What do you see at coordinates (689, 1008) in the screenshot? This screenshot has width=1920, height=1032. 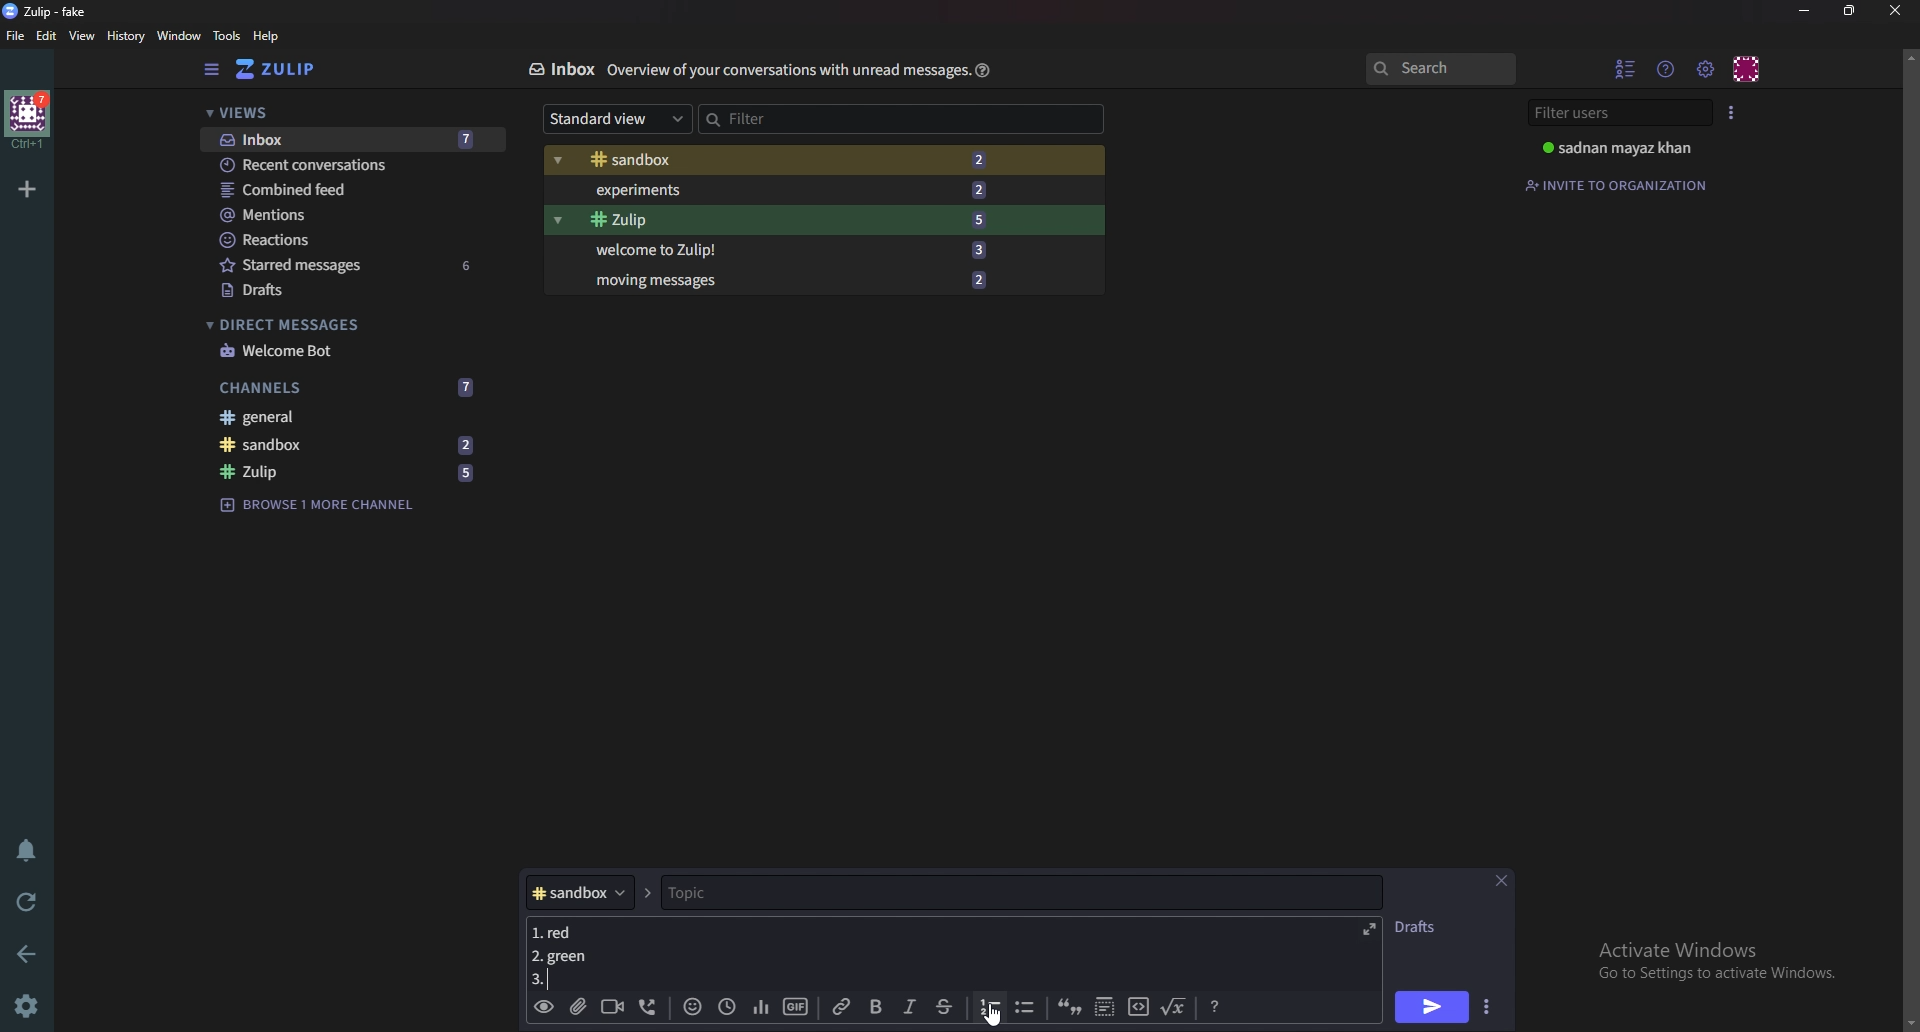 I see `Emoji` at bounding box center [689, 1008].